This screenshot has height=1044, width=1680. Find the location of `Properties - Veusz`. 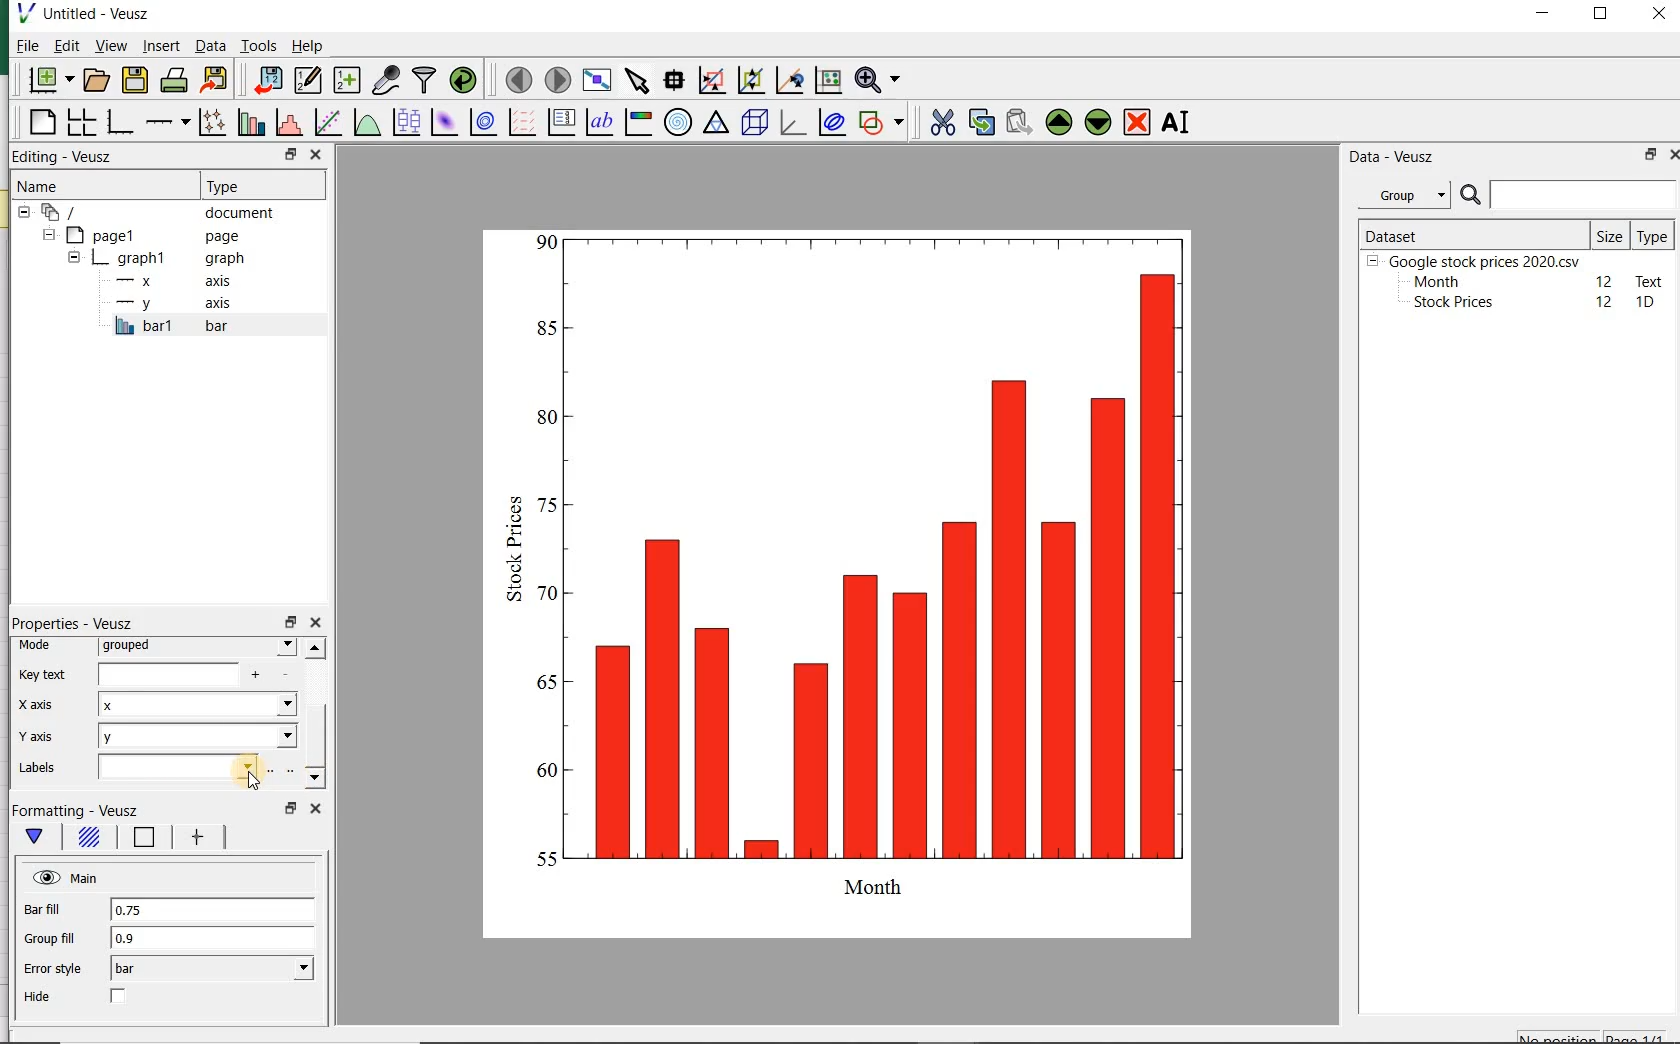

Properties - Veusz is located at coordinates (78, 623).